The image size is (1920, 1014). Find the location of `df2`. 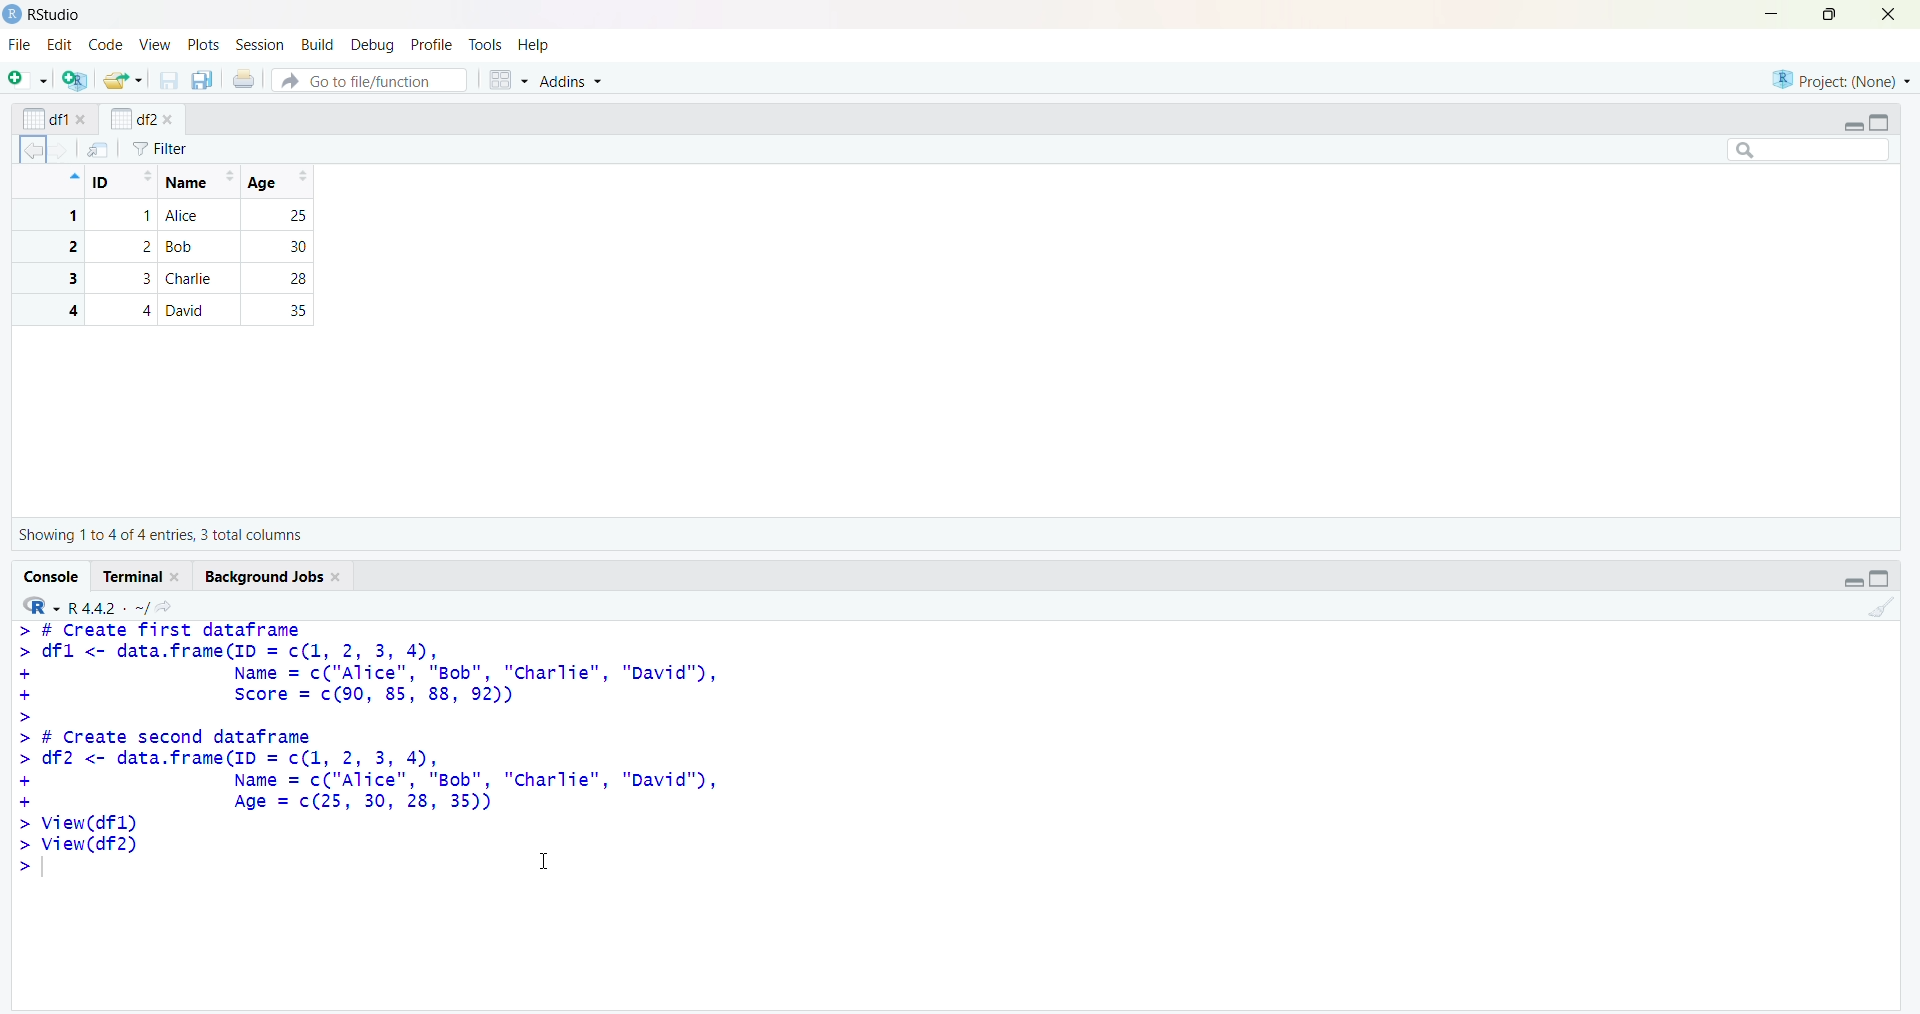

df2 is located at coordinates (132, 118).